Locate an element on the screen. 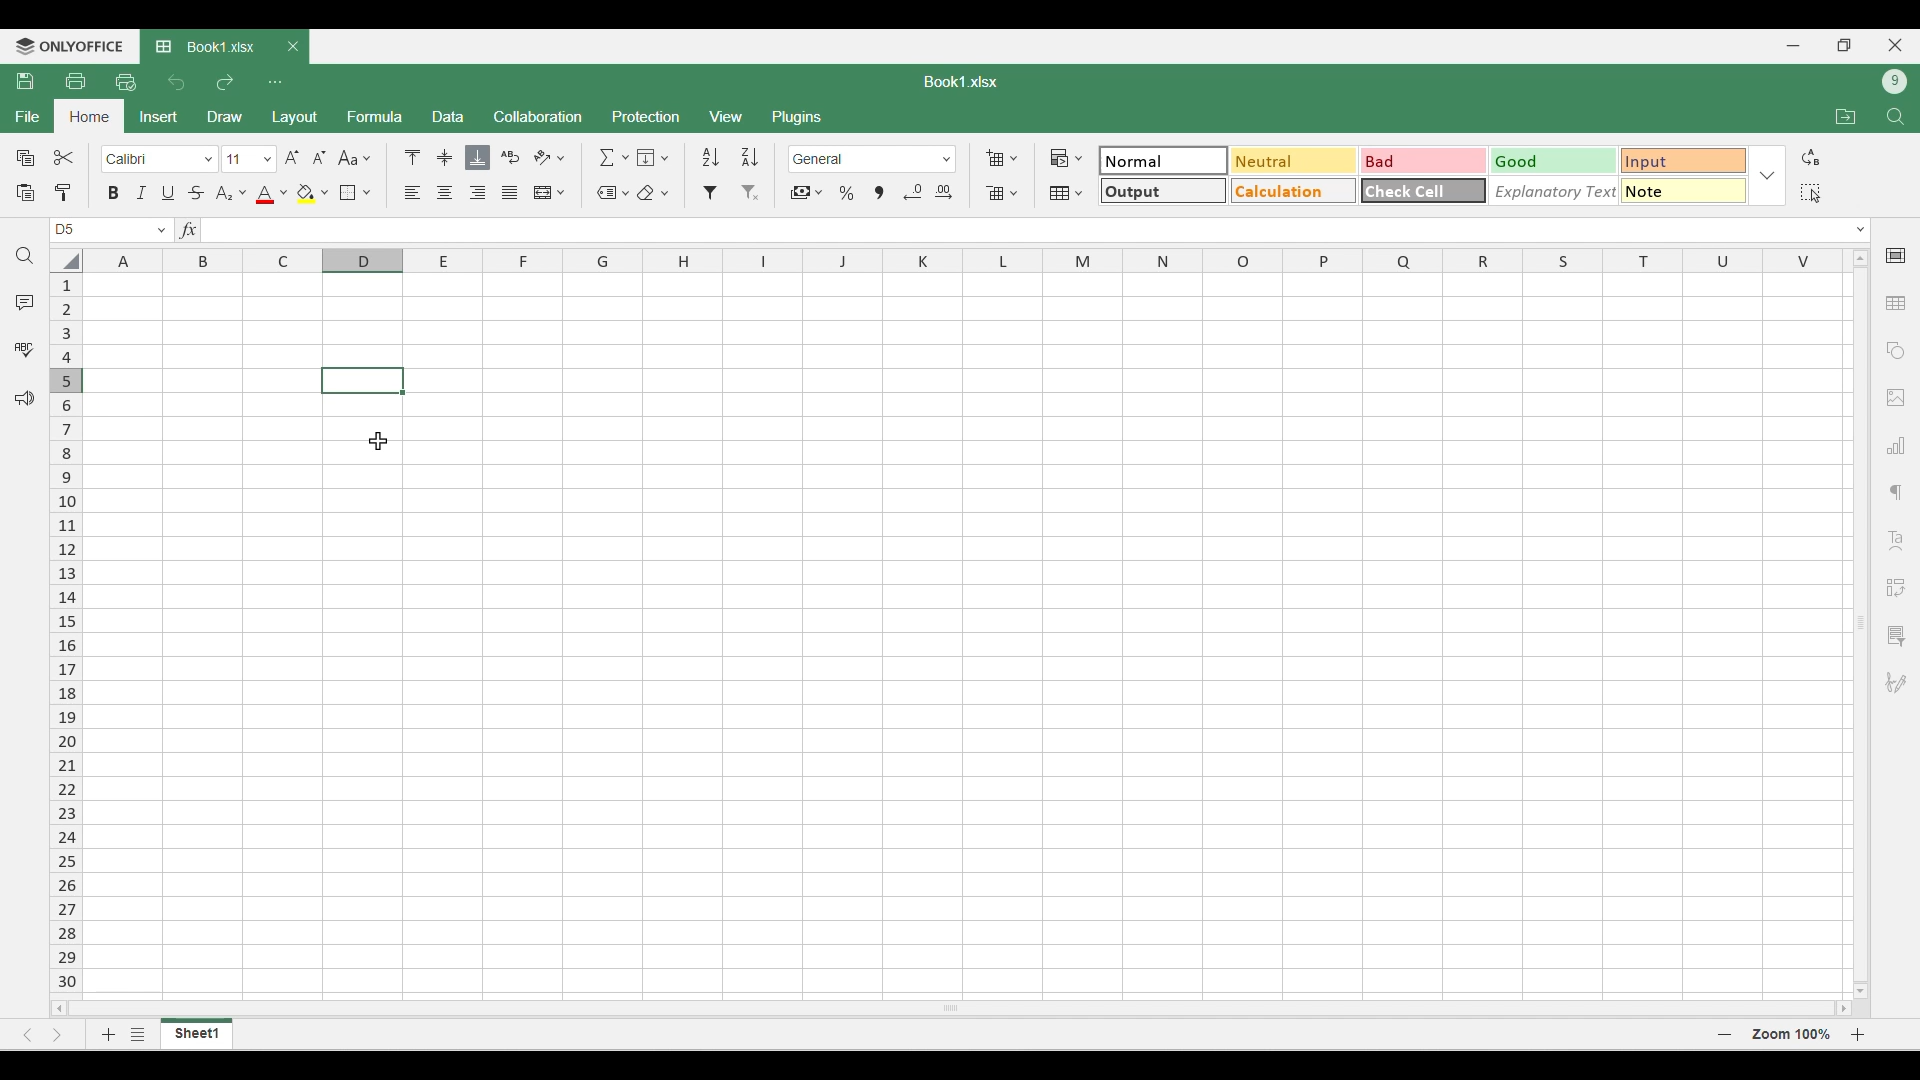  Decrease decimal is located at coordinates (913, 192).